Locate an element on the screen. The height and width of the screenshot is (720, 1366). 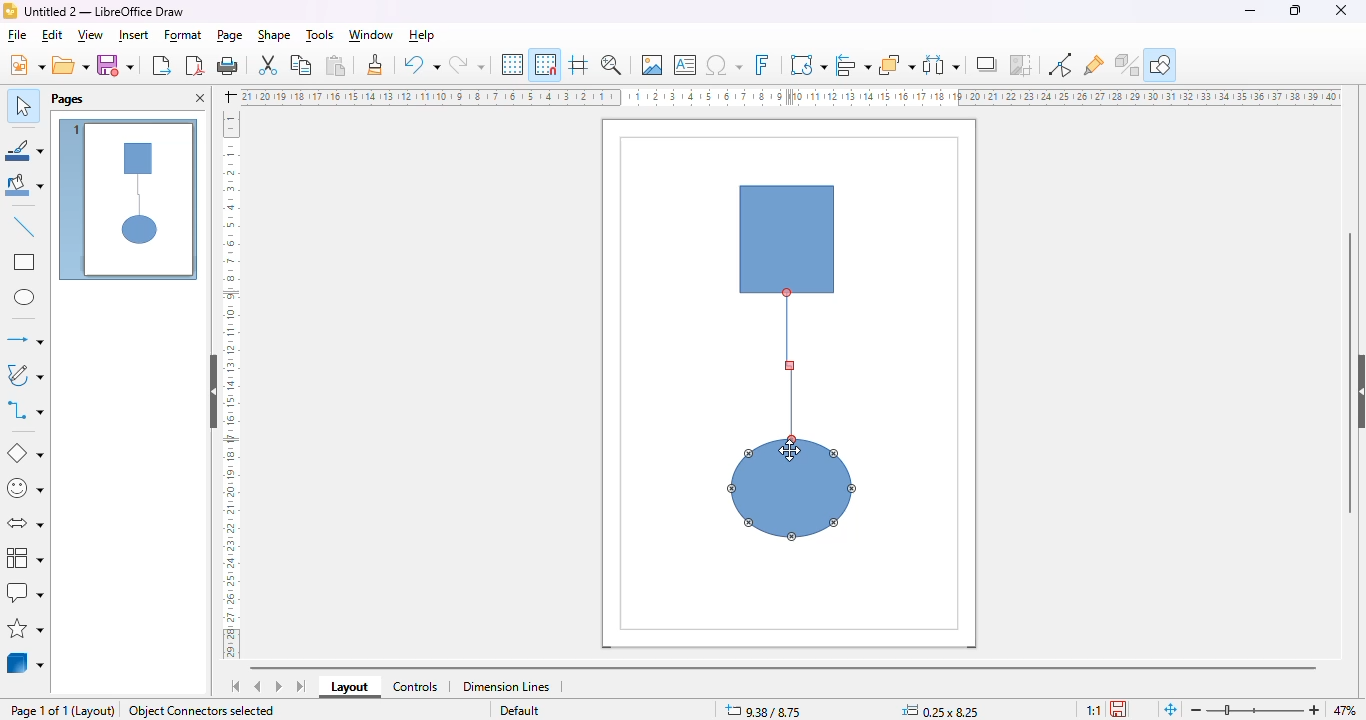
open is located at coordinates (71, 64).